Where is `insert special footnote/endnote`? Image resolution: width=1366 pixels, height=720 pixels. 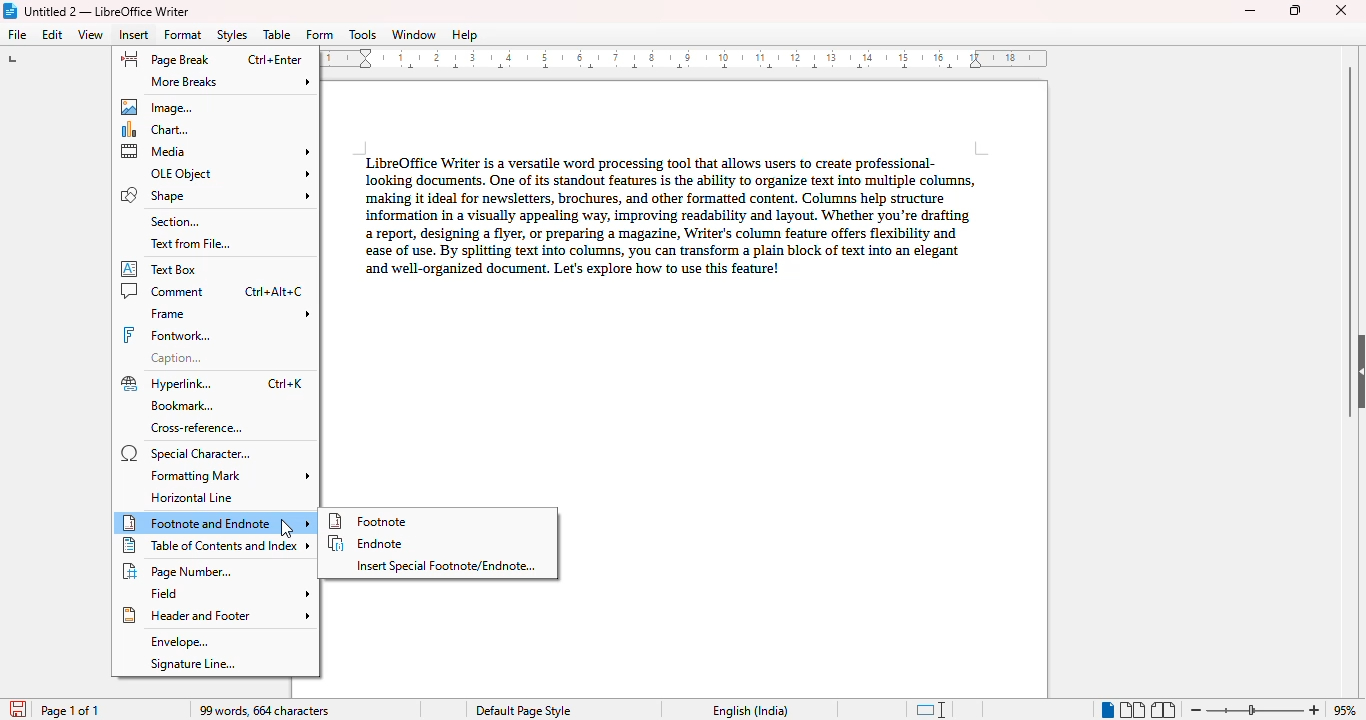 insert special footnote/endnote is located at coordinates (447, 566).